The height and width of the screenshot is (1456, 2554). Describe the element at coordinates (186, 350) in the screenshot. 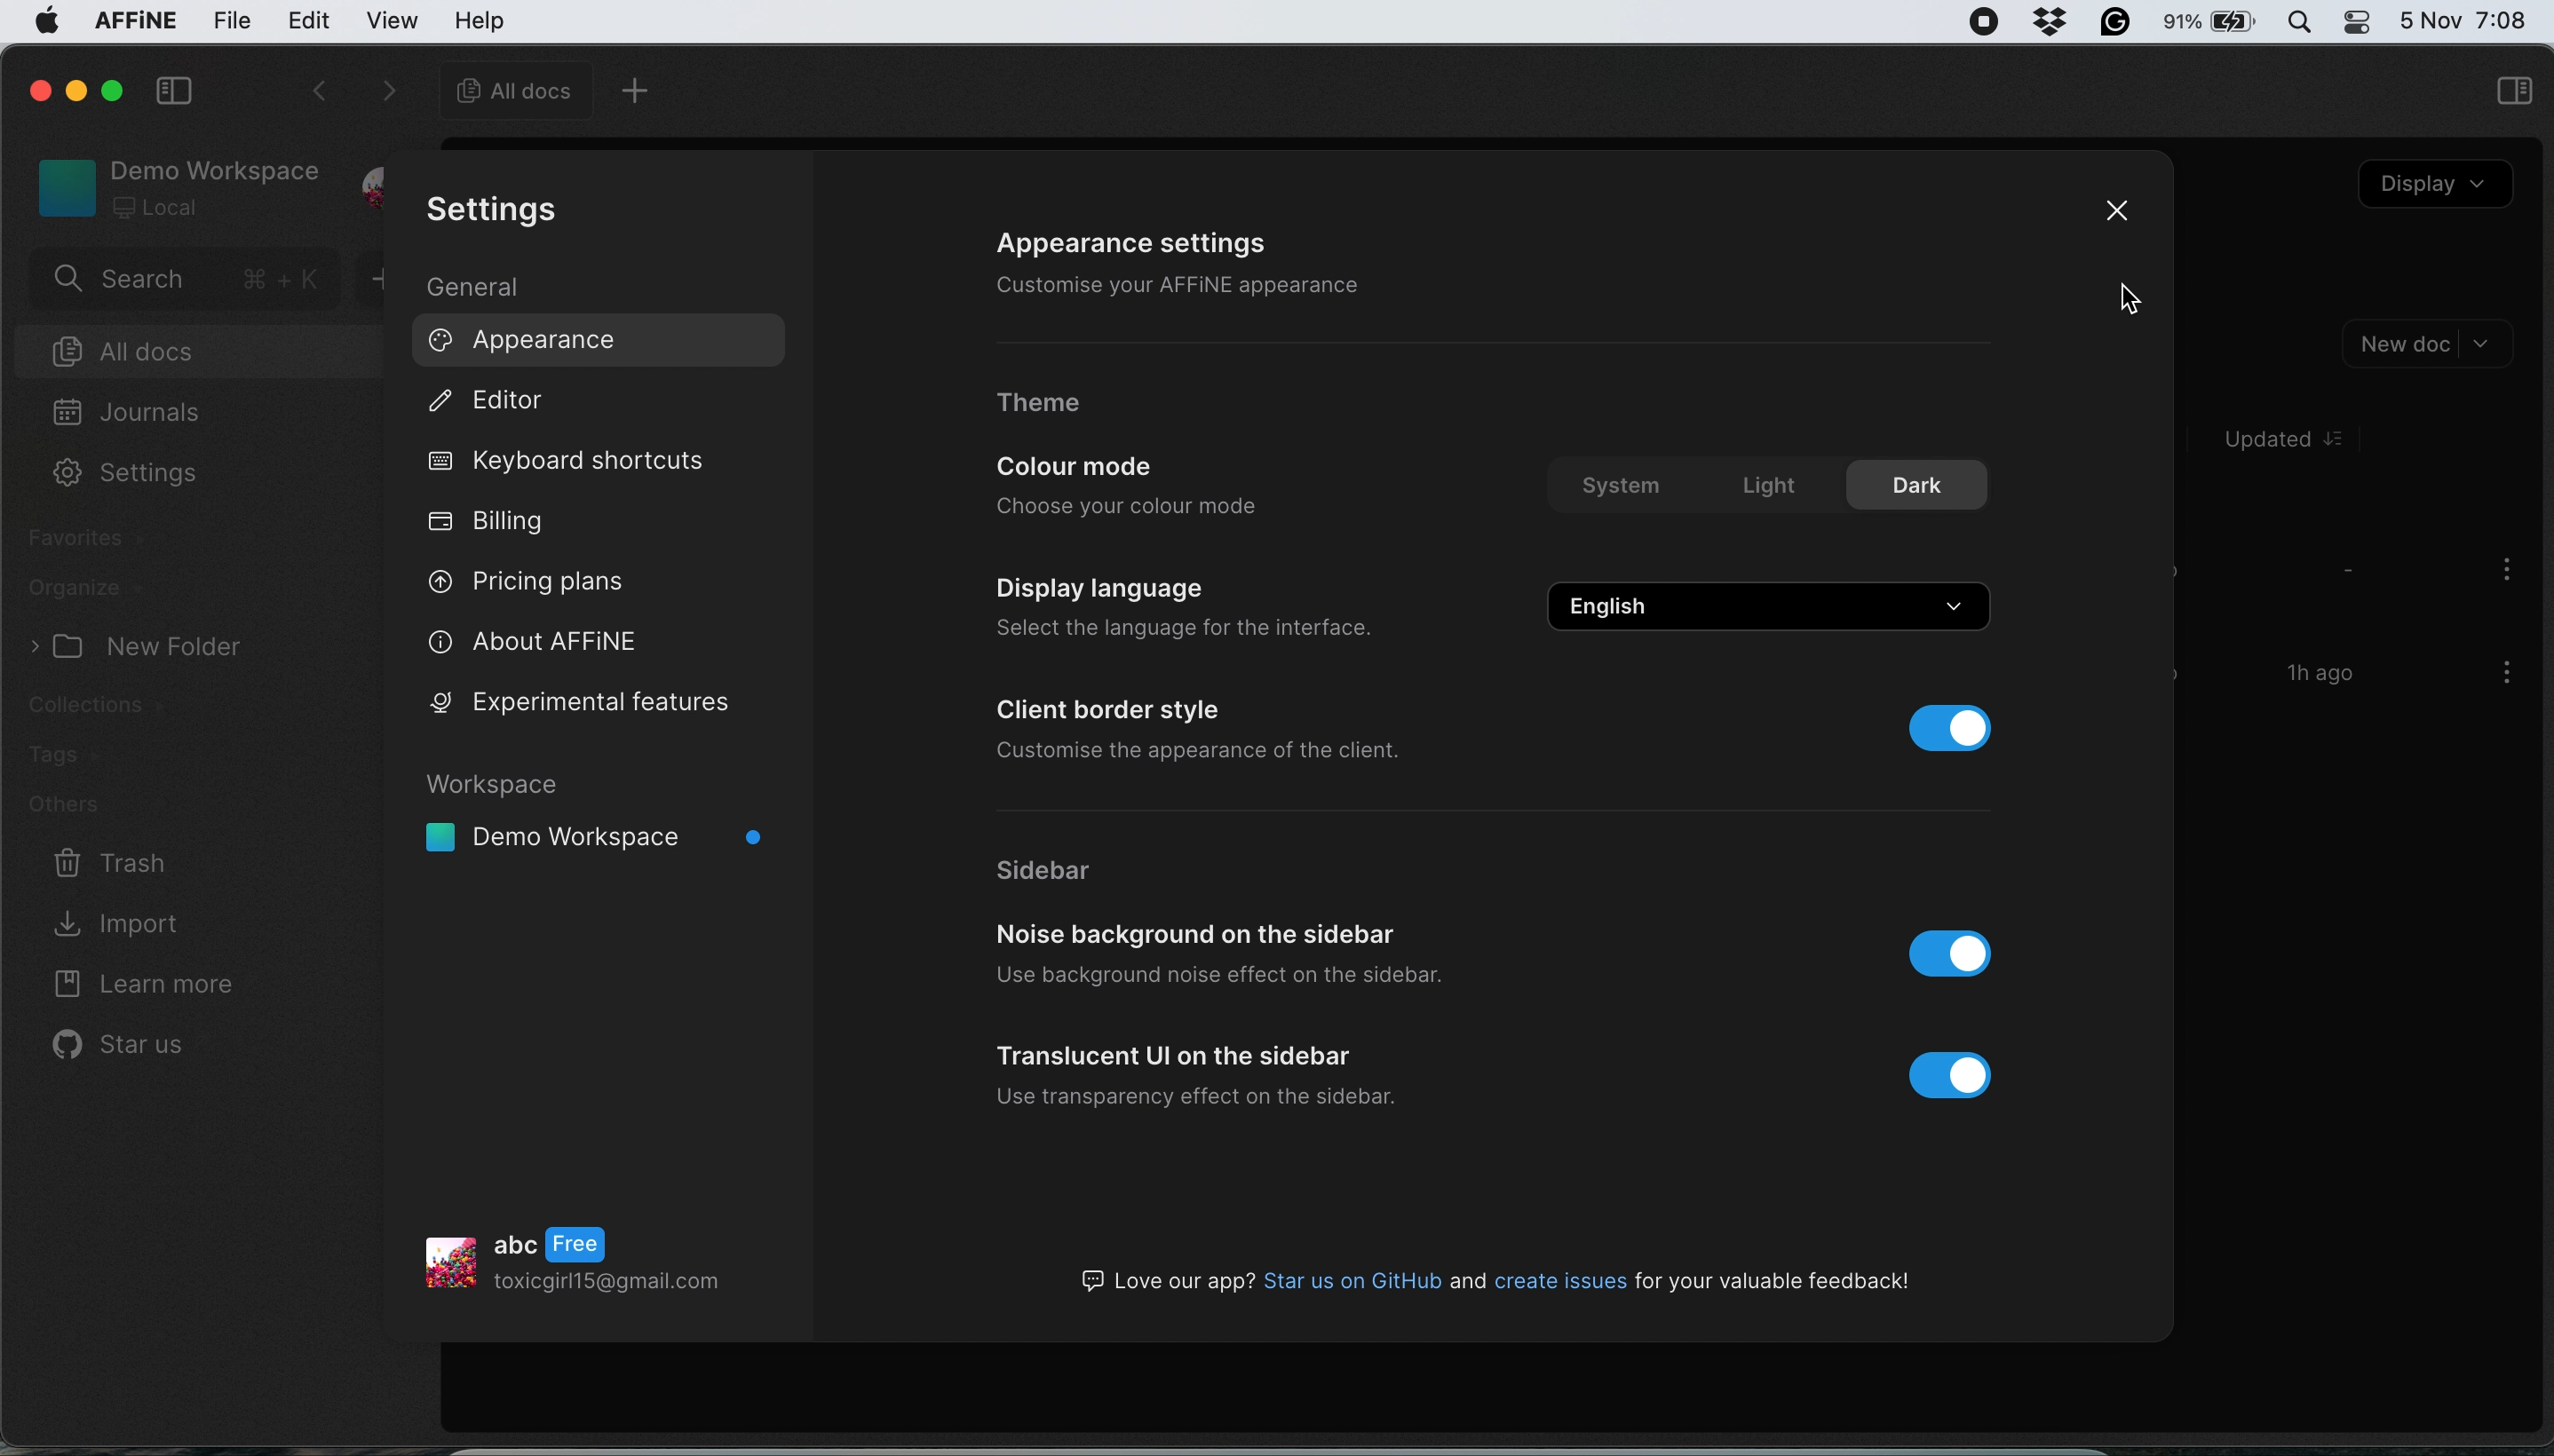

I see `all docs` at that location.